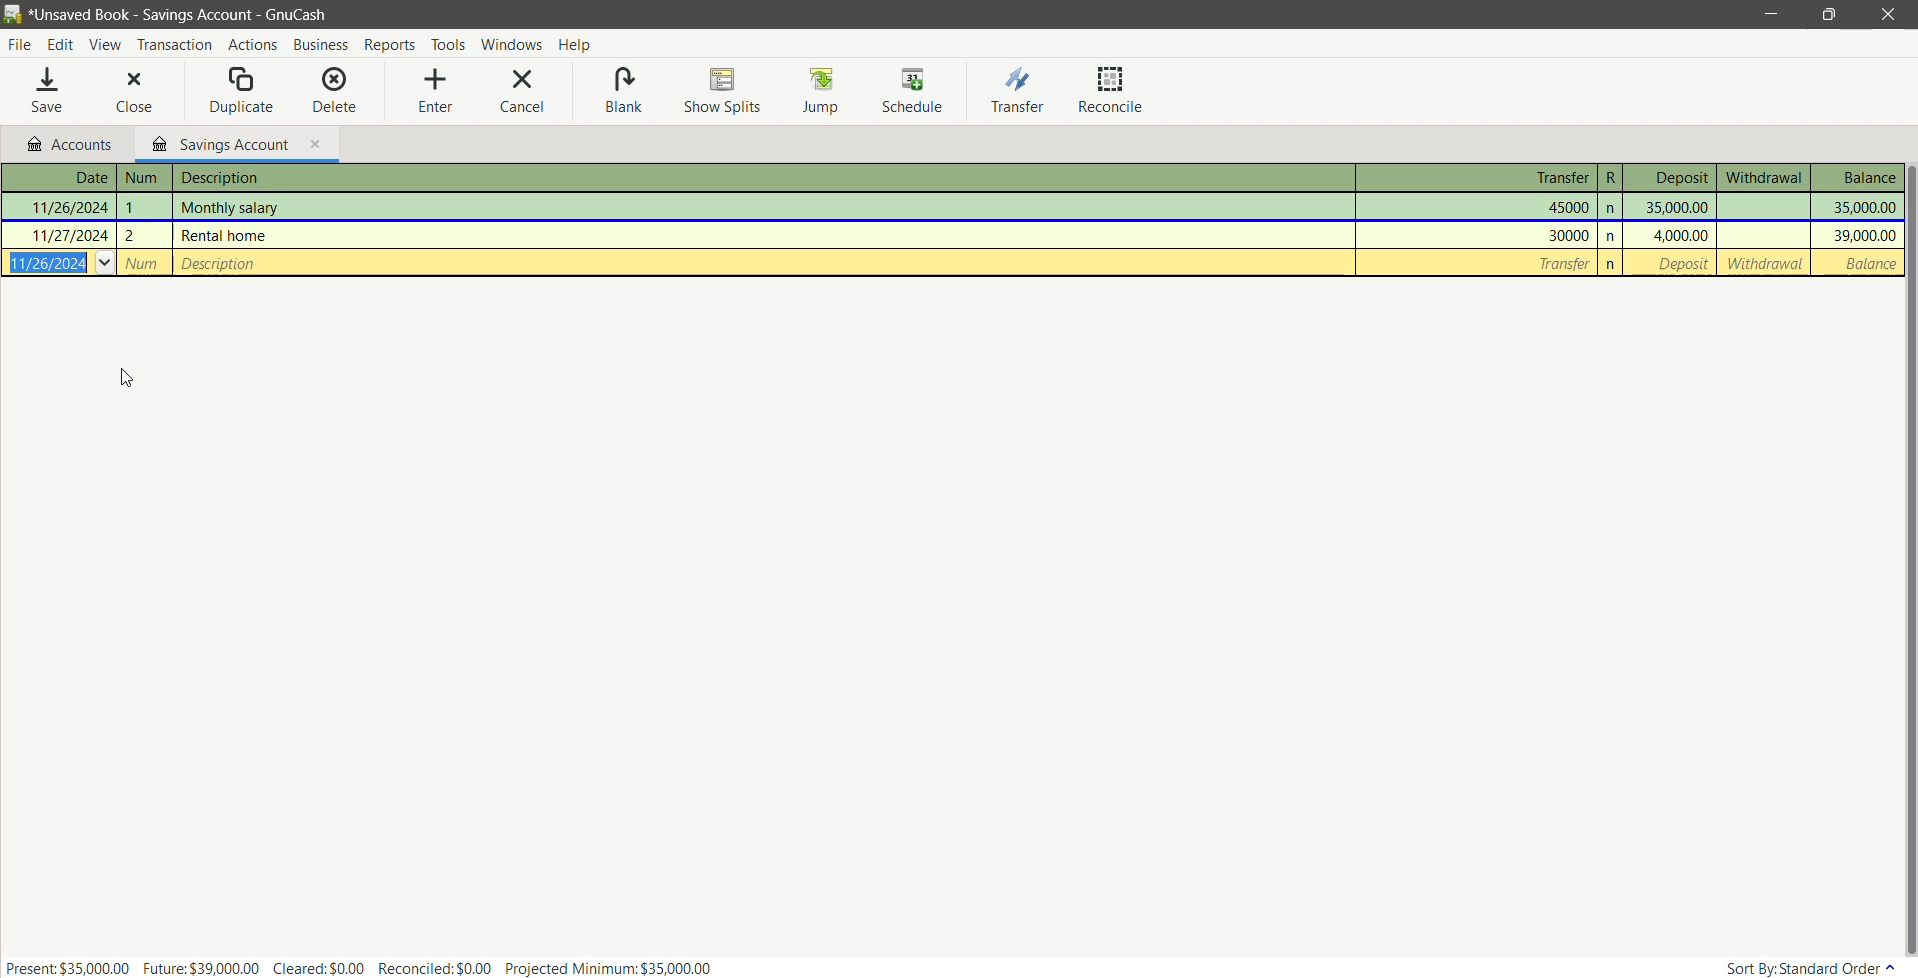 The height and width of the screenshot is (978, 1918). I want to click on n, so click(1614, 235).